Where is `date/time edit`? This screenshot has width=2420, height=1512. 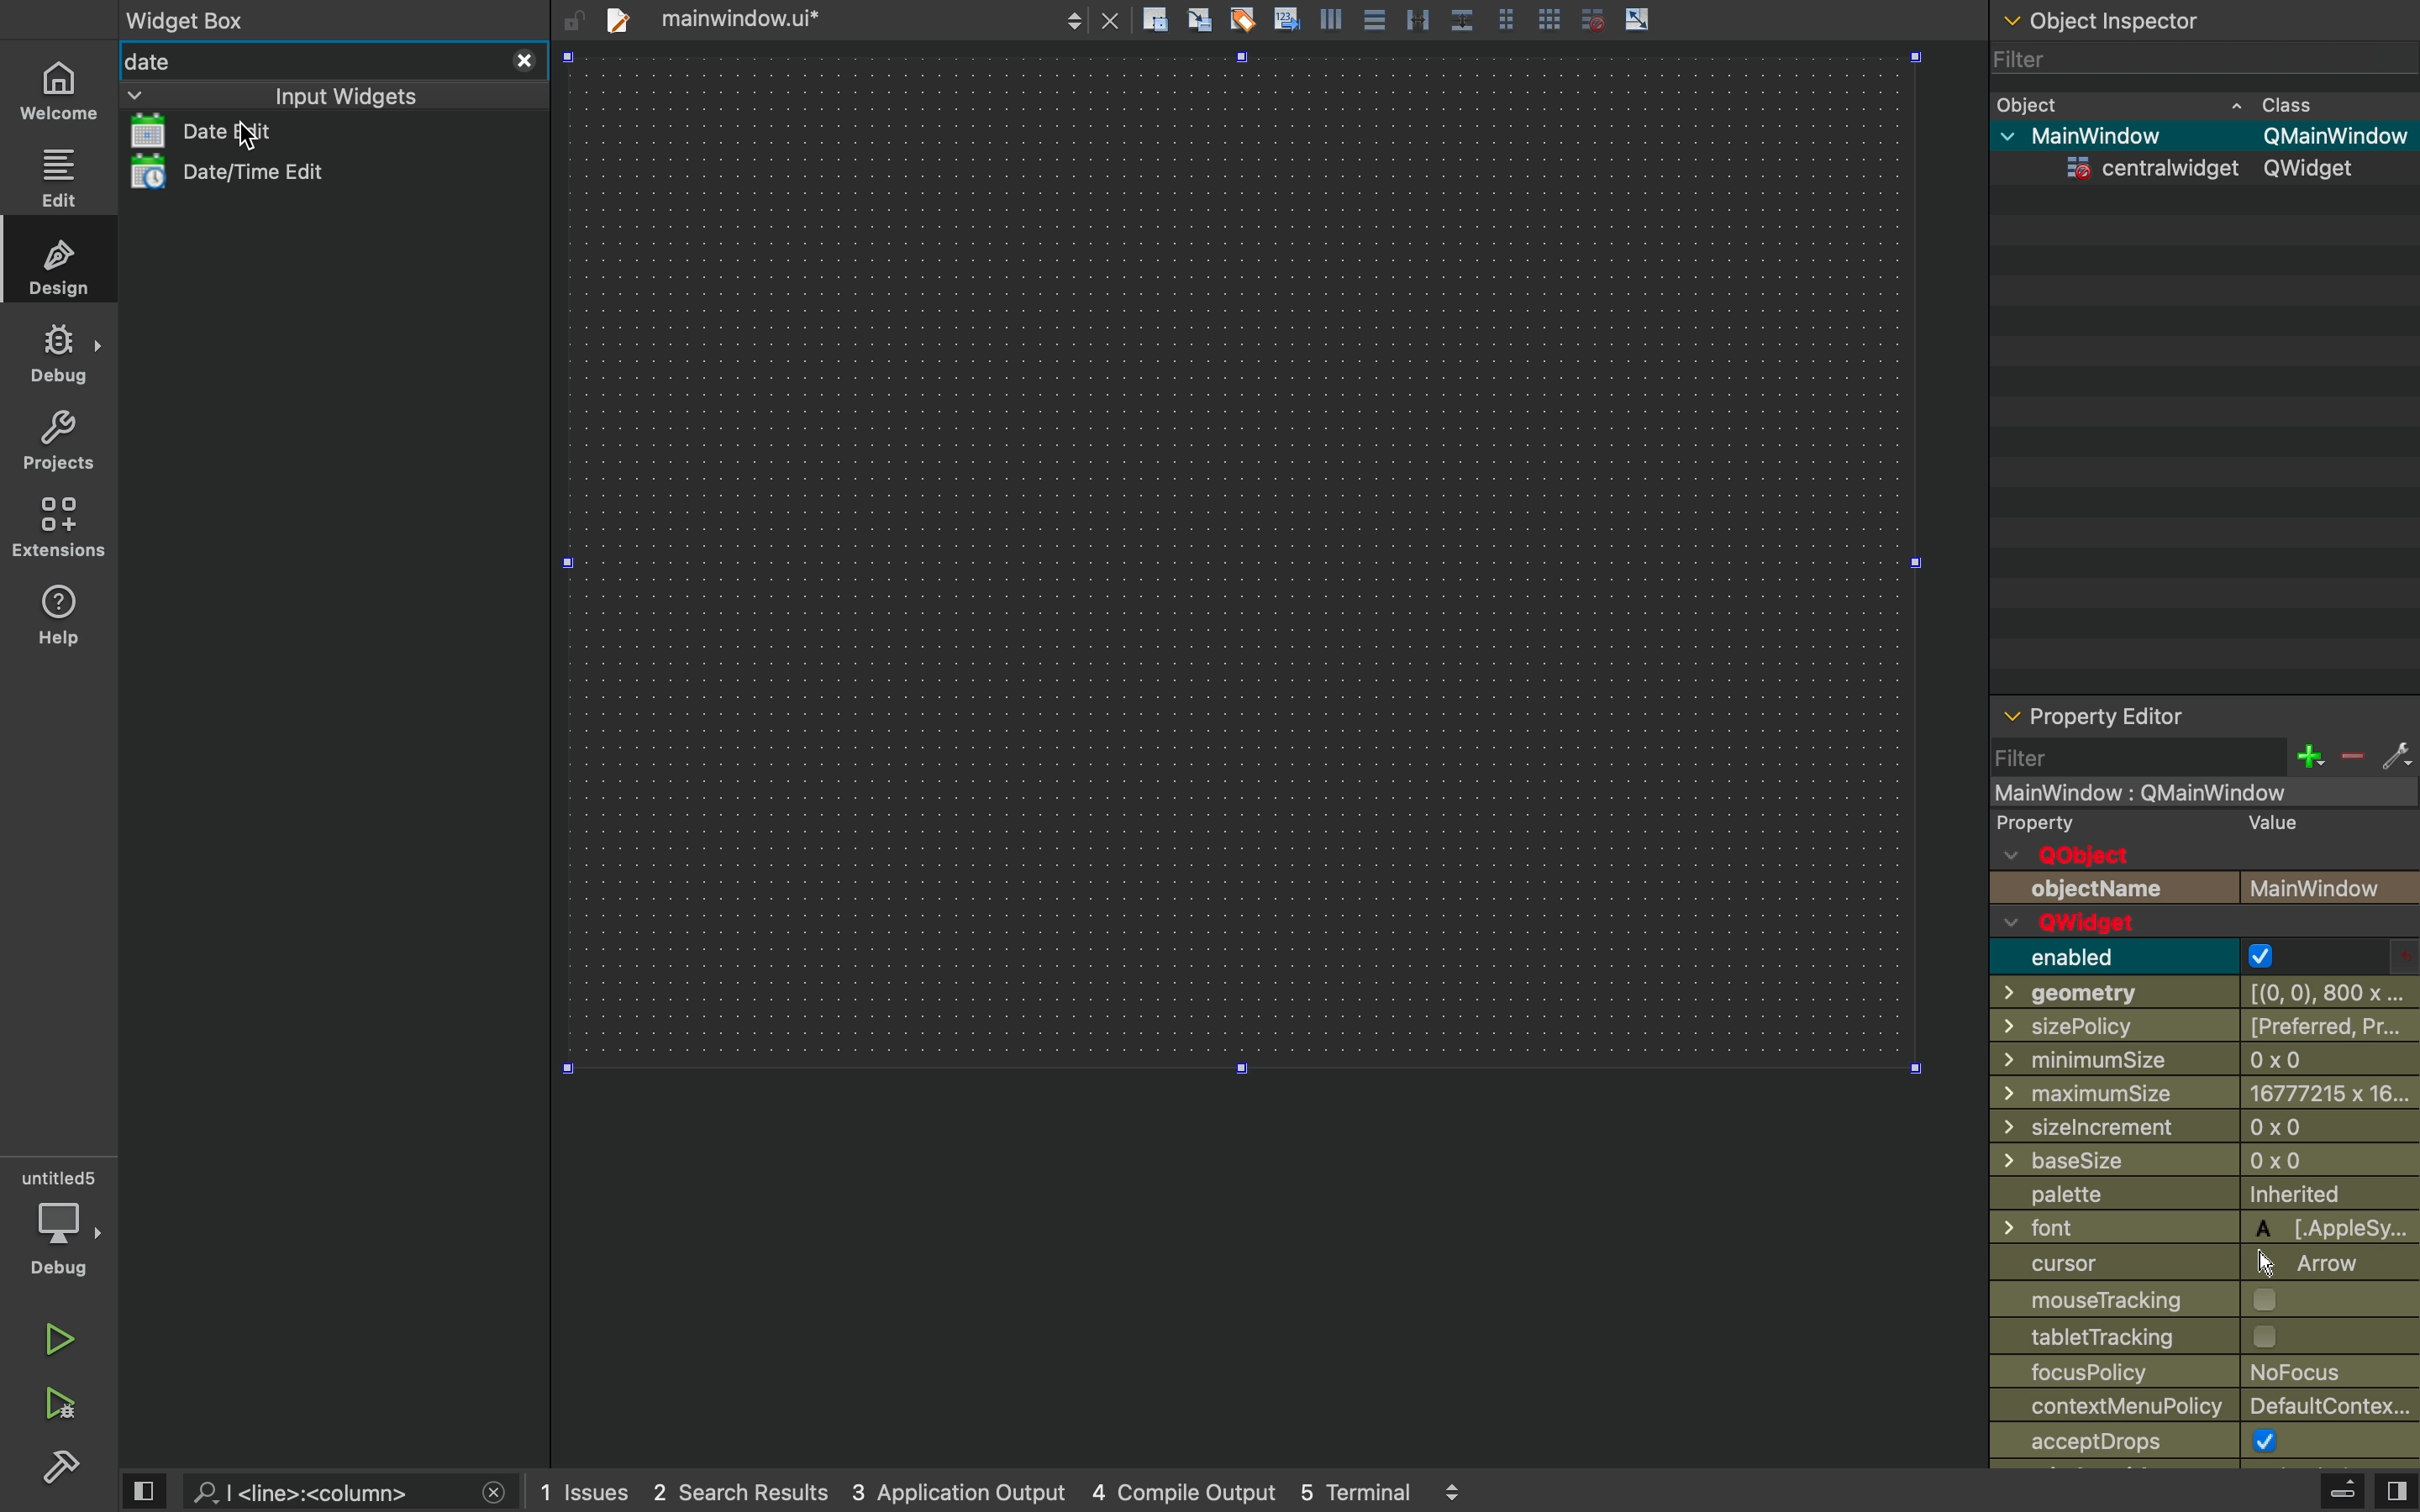
date/time edit is located at coordinates (269, 173).